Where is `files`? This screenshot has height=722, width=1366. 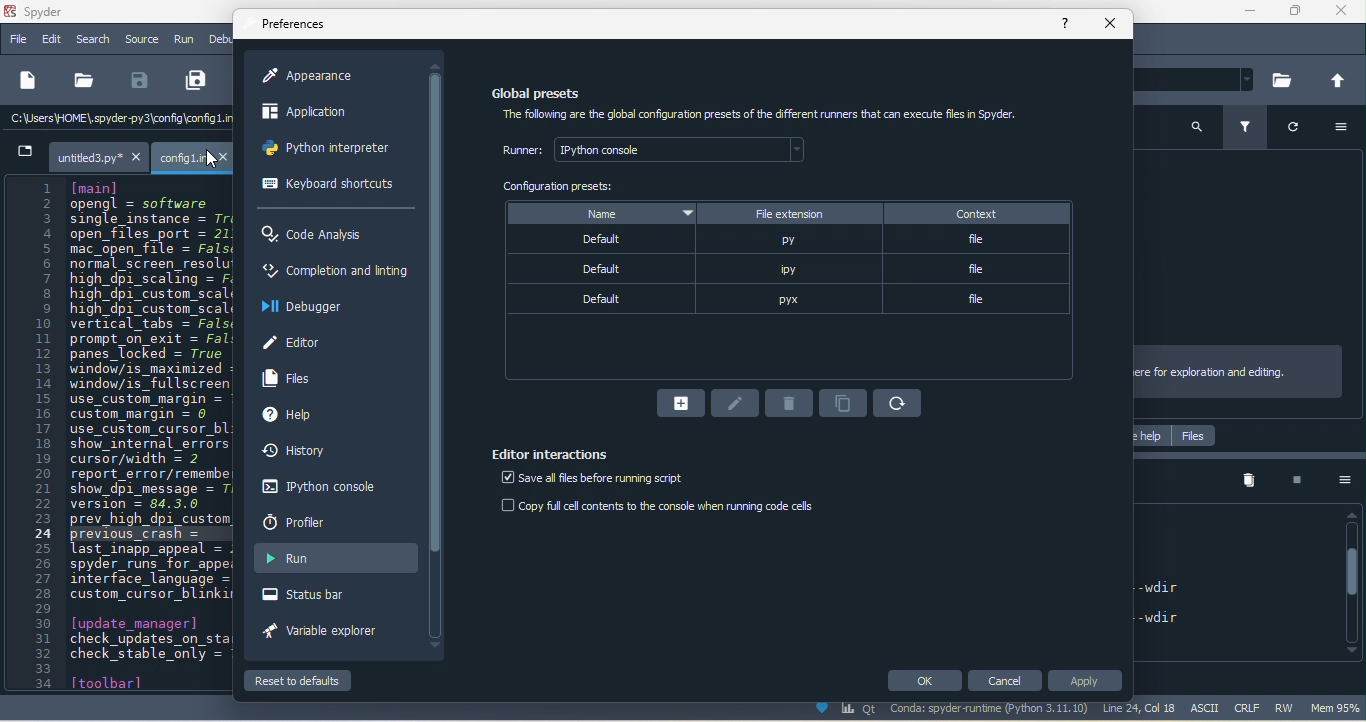 files is located at coordinates (290, 378).